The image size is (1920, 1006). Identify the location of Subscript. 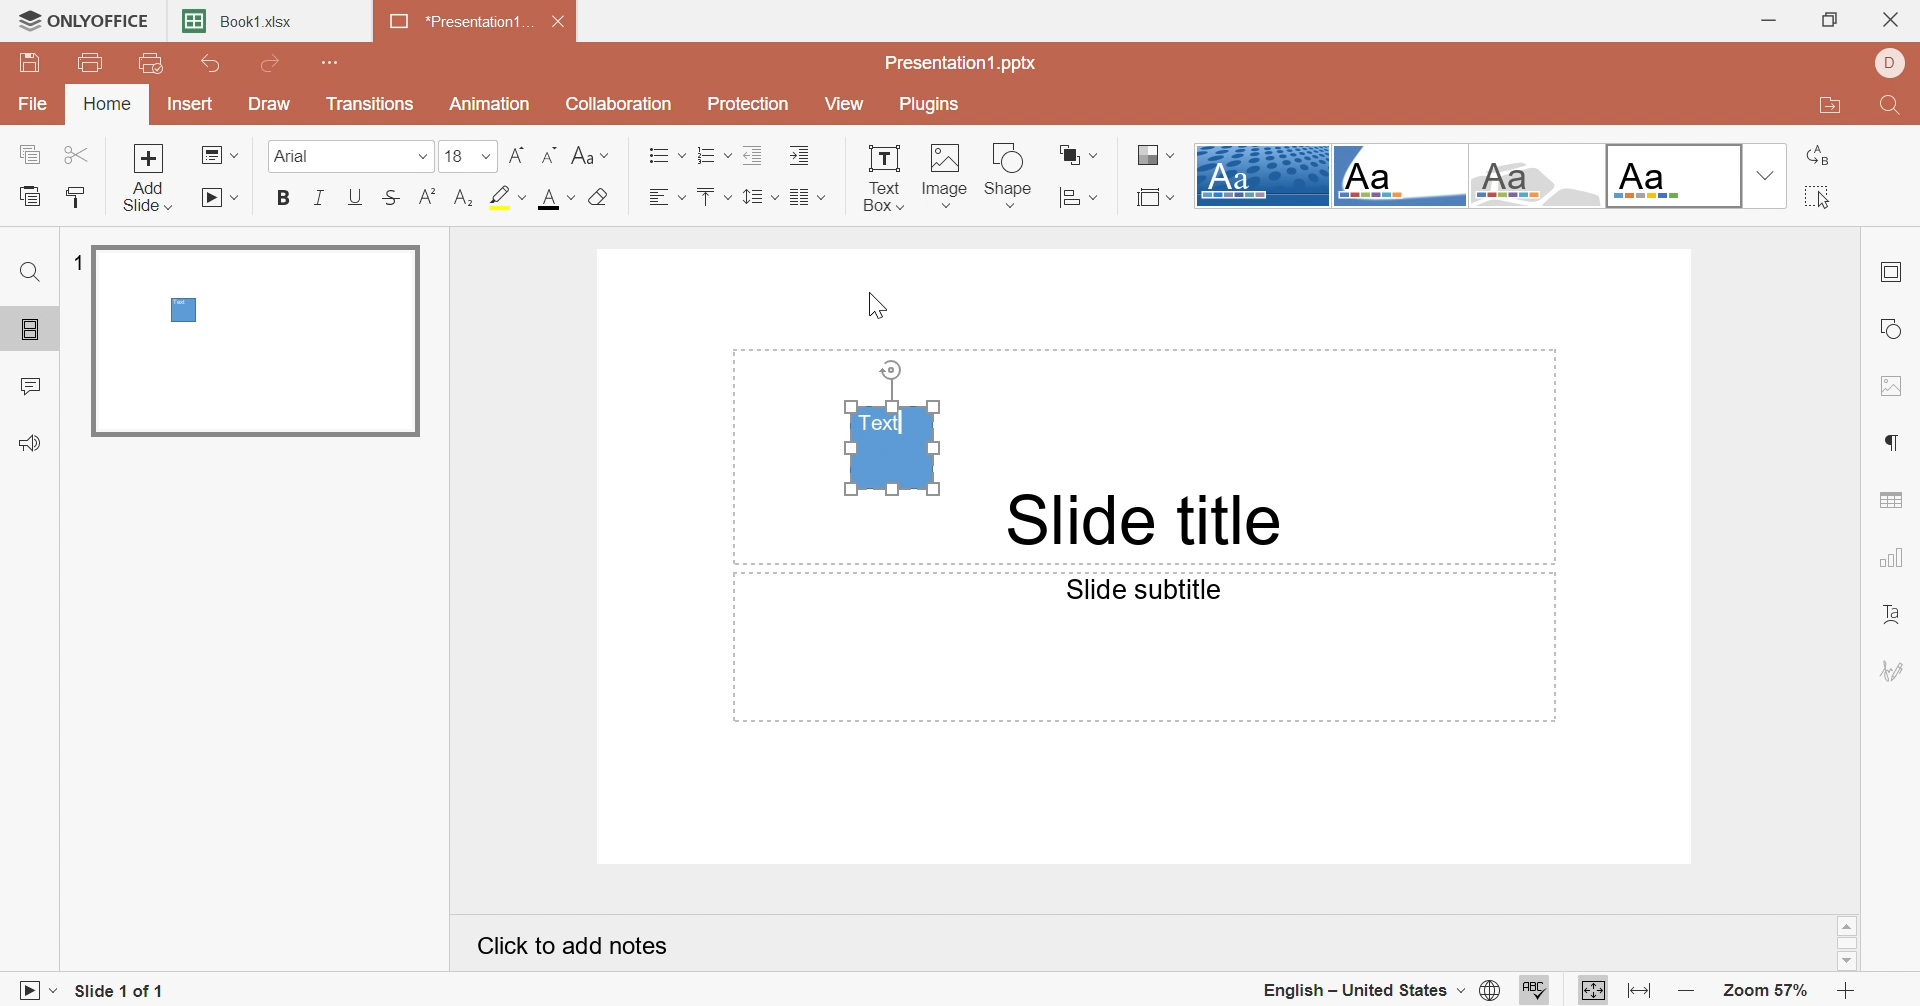
(467, 199).